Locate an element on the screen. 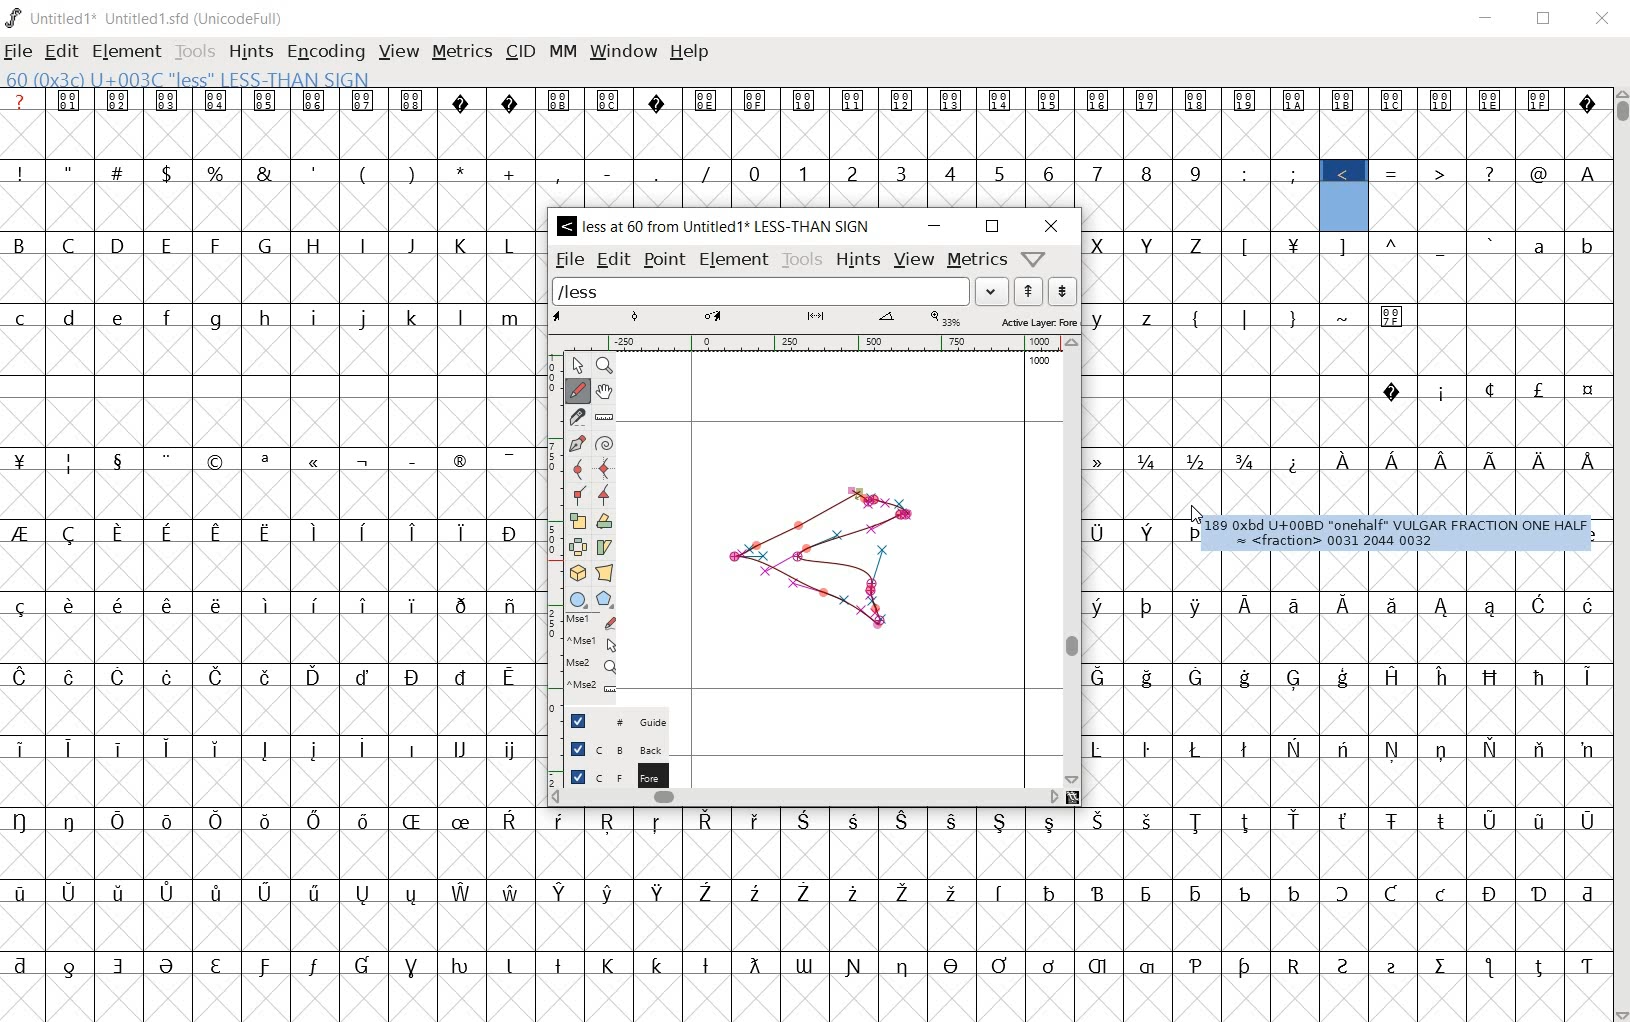  small letters a b is located at coordinates (1558, 245).